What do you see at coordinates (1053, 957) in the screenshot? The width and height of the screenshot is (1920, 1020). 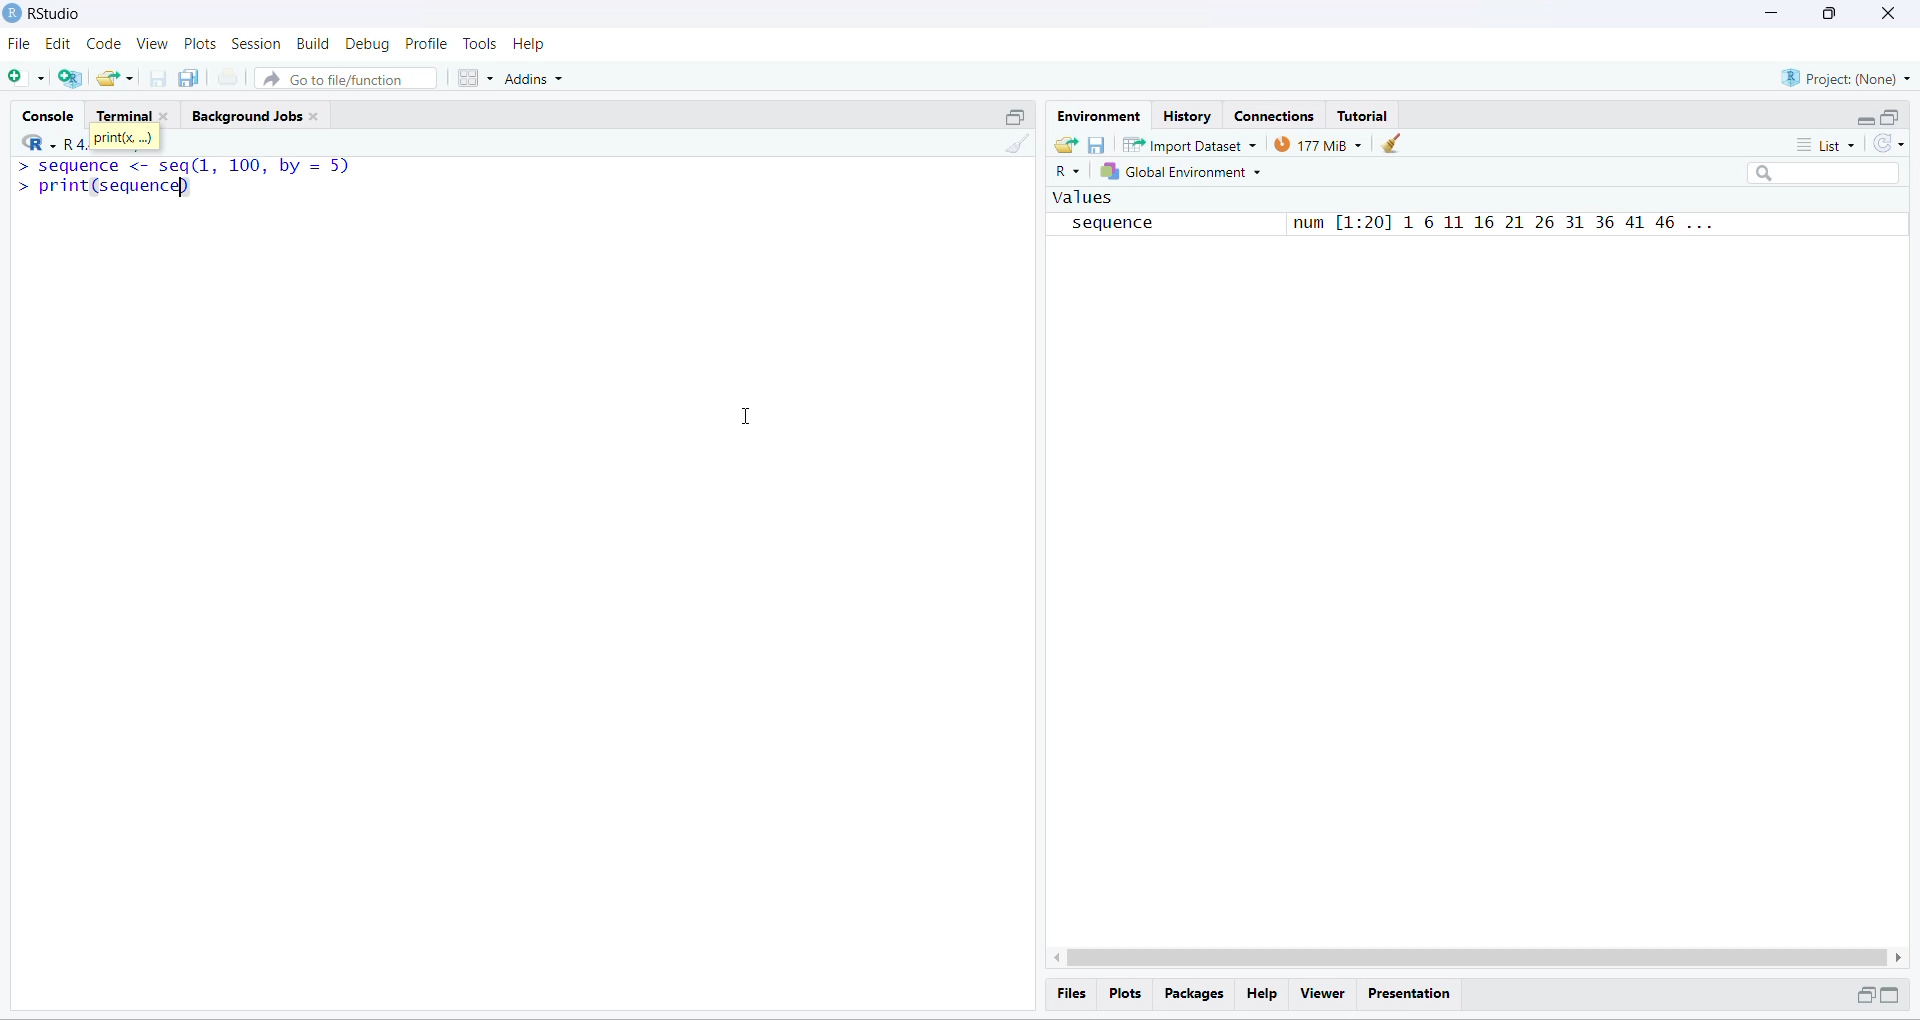 I see `scroll left` at bounding box center [1053, 957].